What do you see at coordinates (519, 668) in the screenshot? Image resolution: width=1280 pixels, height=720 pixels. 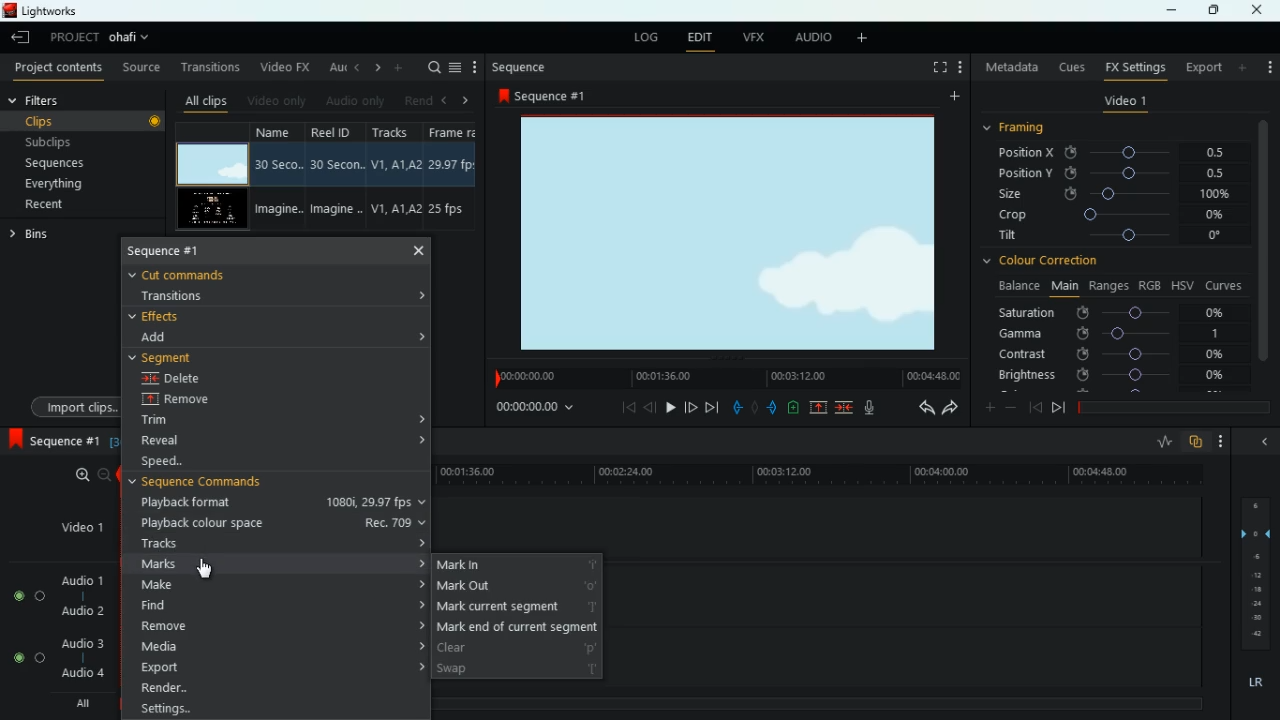 I see `swap` at bounding box center [519, 668].